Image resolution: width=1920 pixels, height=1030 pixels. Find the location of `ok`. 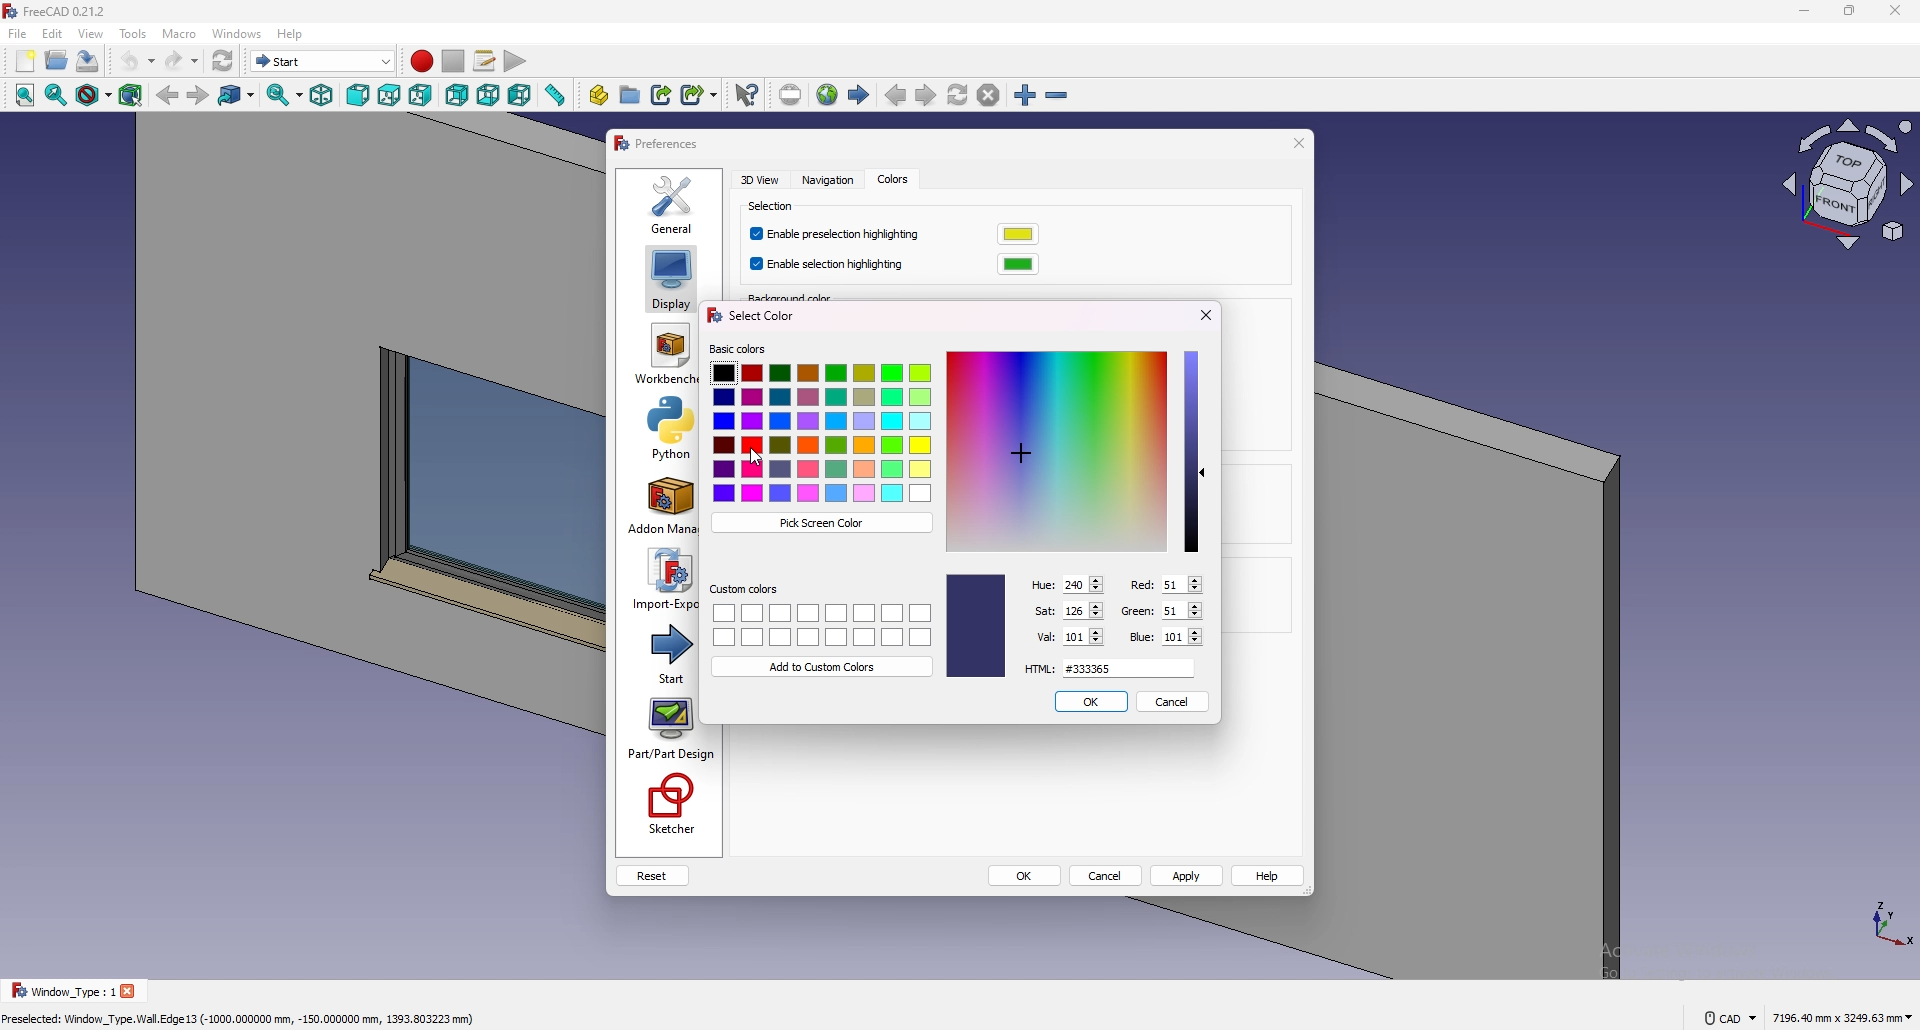

ok is located at coordinates (1090, 701).